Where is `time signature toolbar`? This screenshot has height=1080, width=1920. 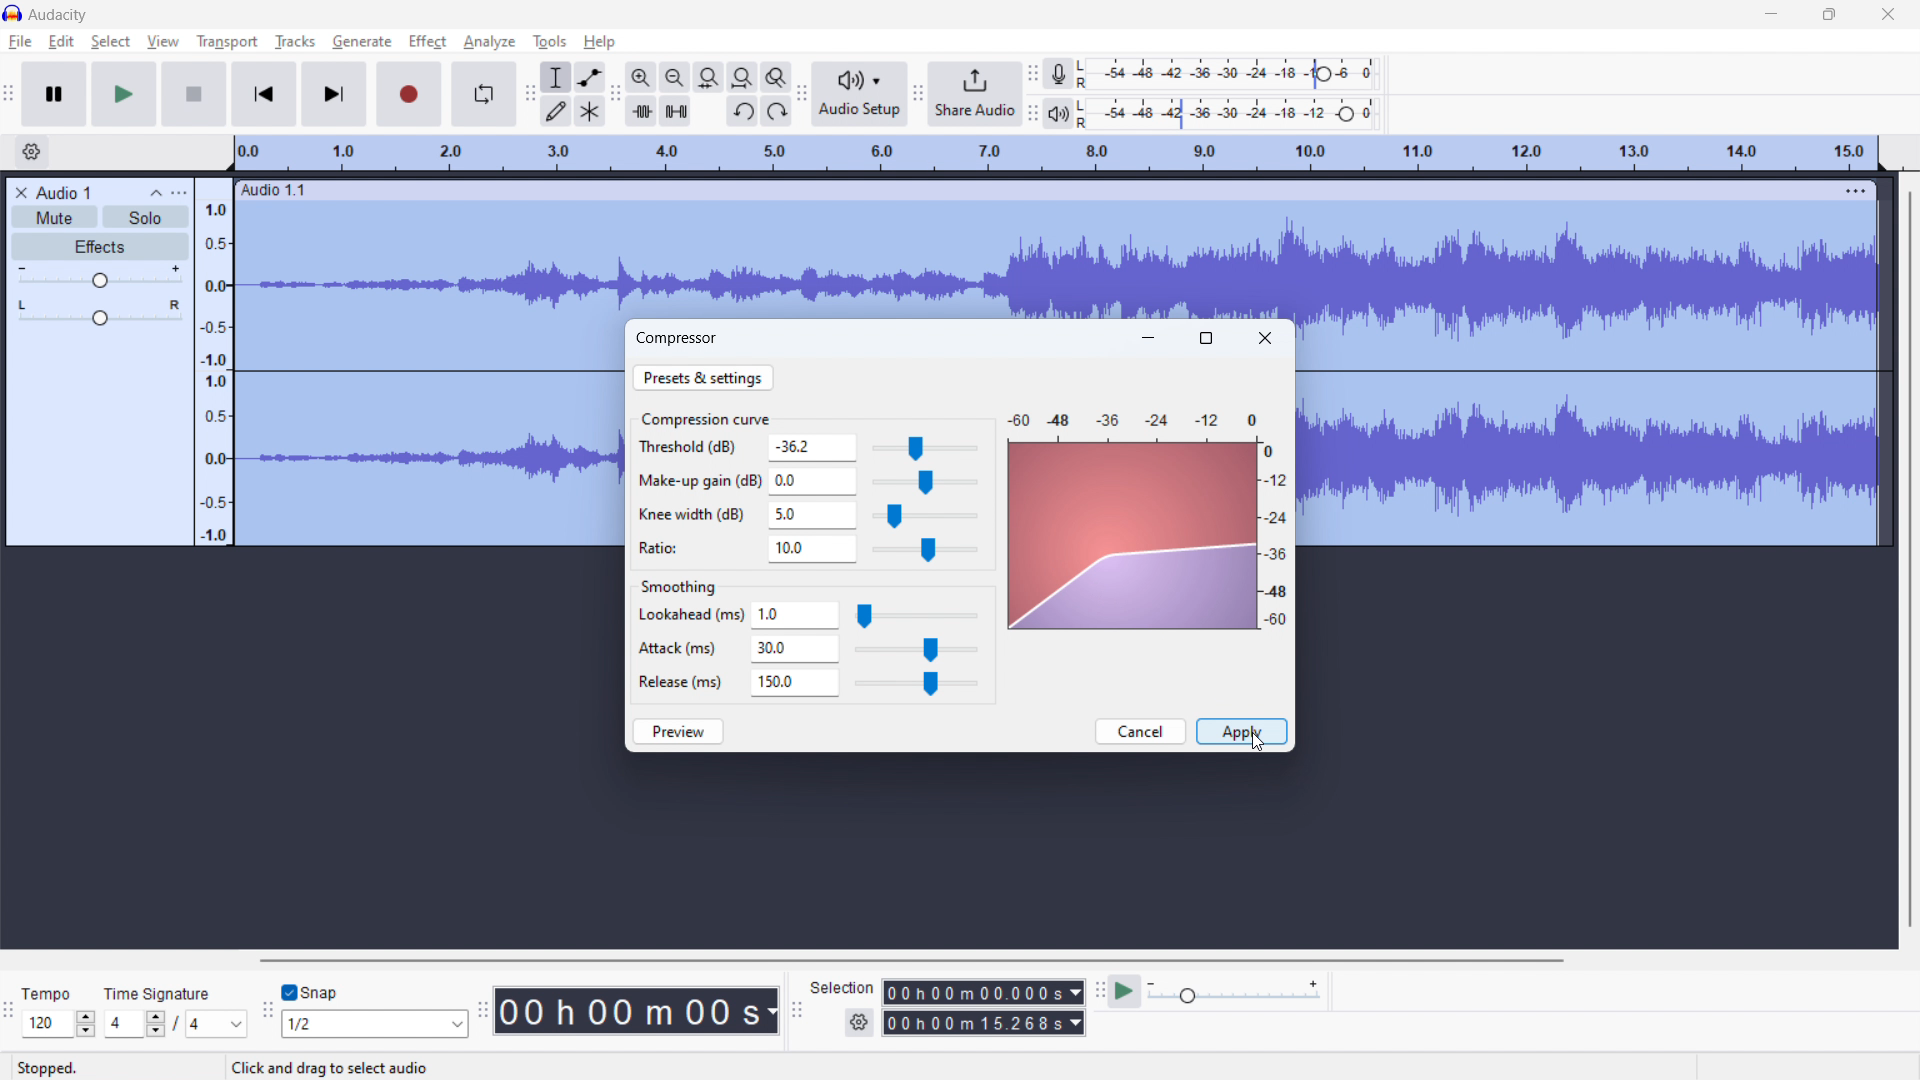 time signature toolbar is located at coordinates (10, 1014).